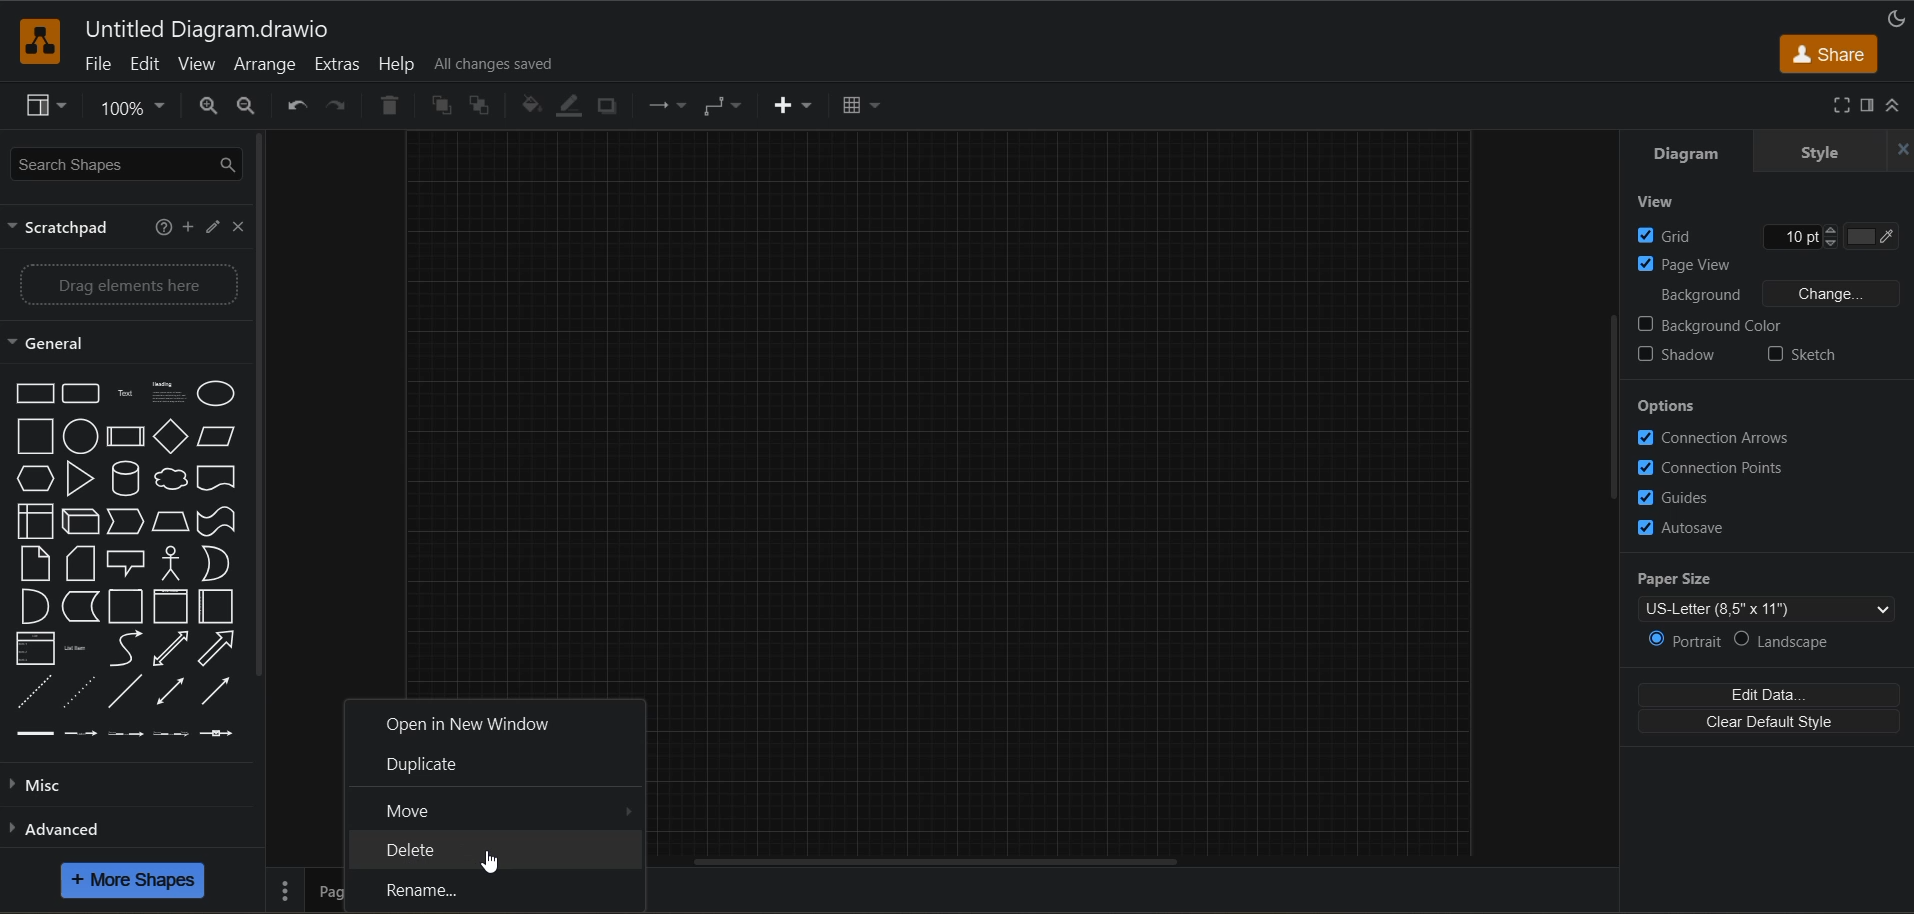  Describe the element at coordinates (128, 166) in the screenshot. I see `search shapes` at that location.